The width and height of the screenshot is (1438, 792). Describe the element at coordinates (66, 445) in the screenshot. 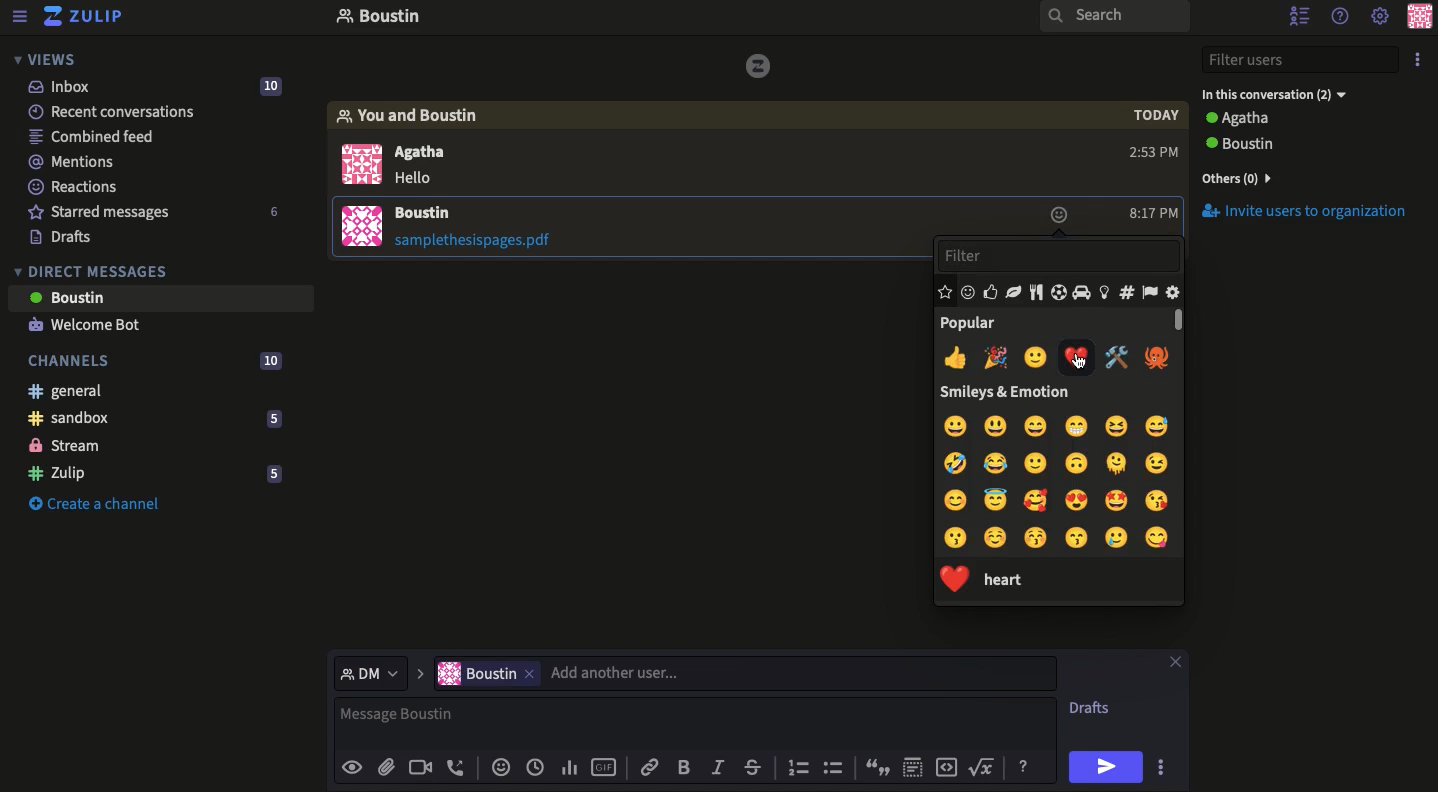

I see `Stream` at that location.